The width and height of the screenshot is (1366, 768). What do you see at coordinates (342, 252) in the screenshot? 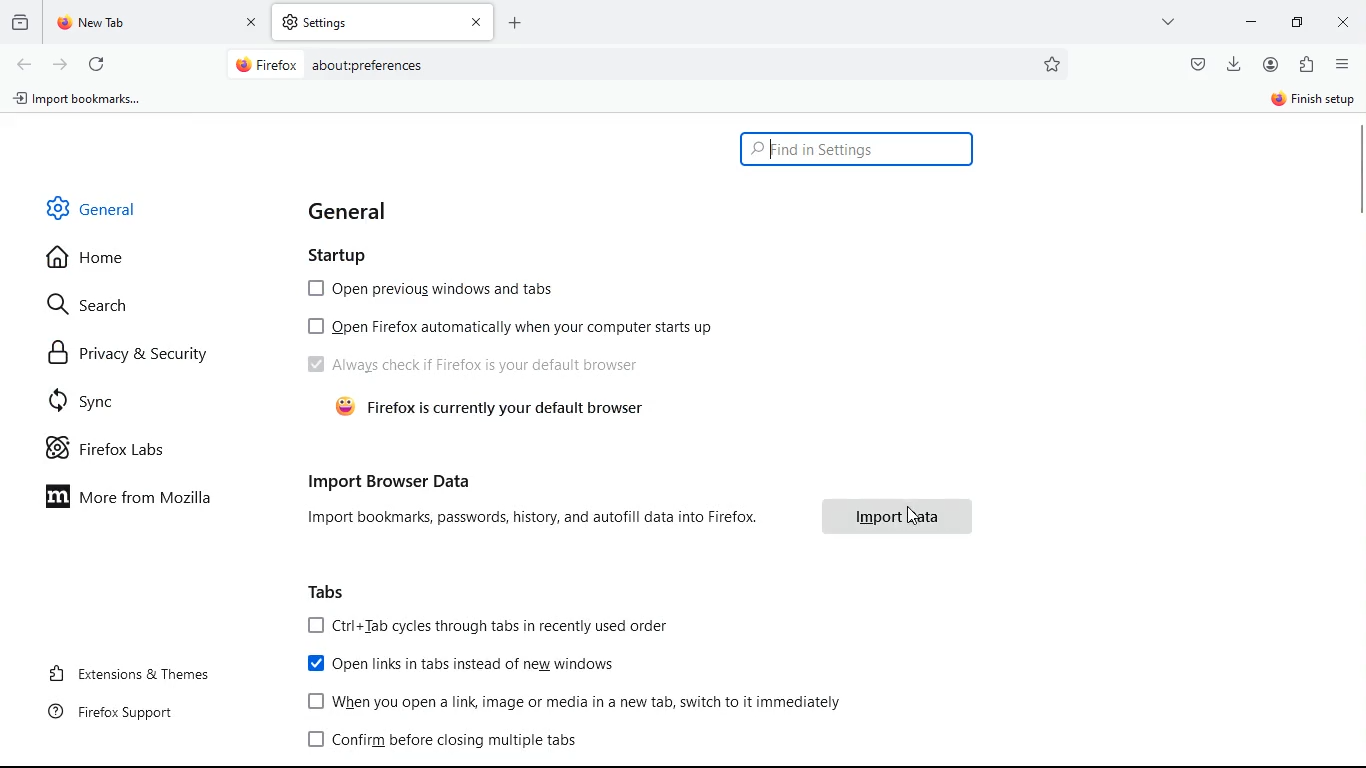
I see `startup` at bounding box center [342, 252].